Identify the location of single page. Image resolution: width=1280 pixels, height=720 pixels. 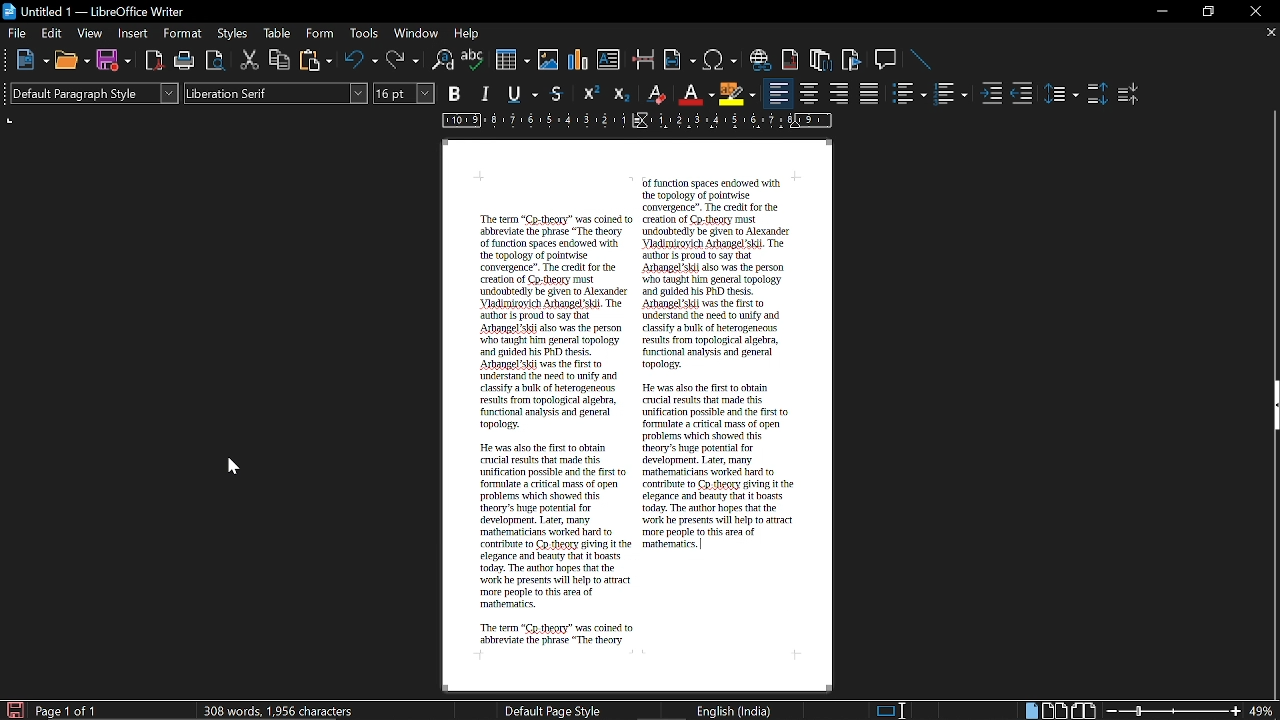
(1032, 709).